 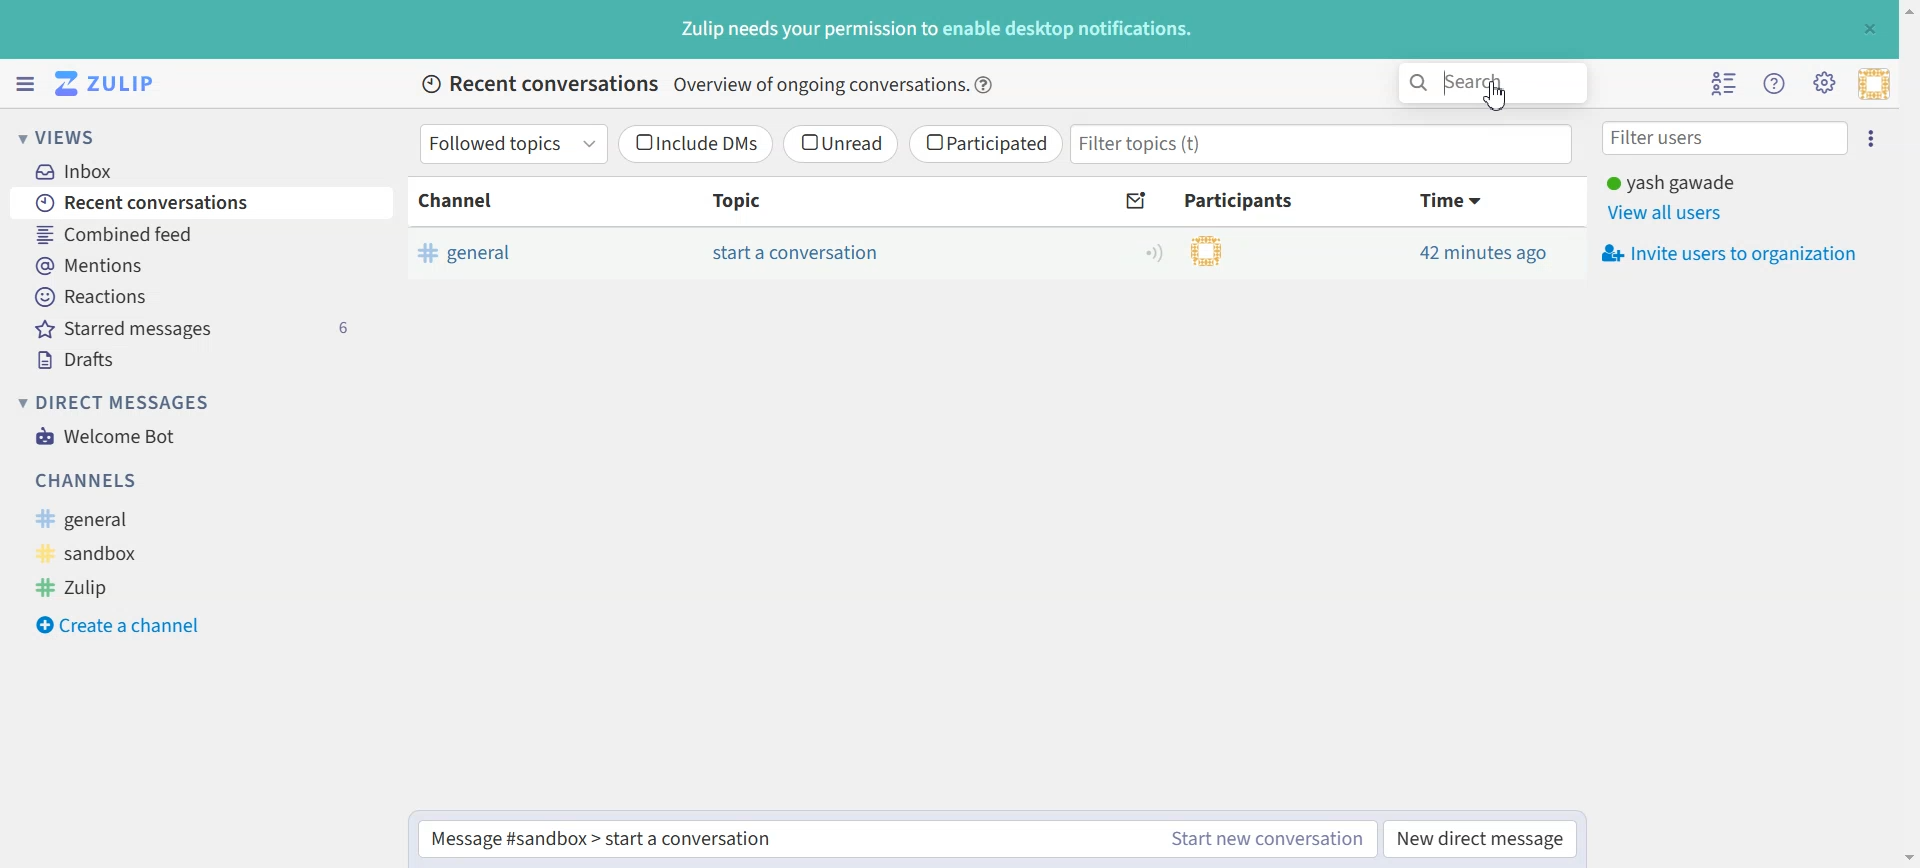 What do you see at coordinates (516, 252) in the screenshot?
I see `General Tag` at bounding box center [516, 252].